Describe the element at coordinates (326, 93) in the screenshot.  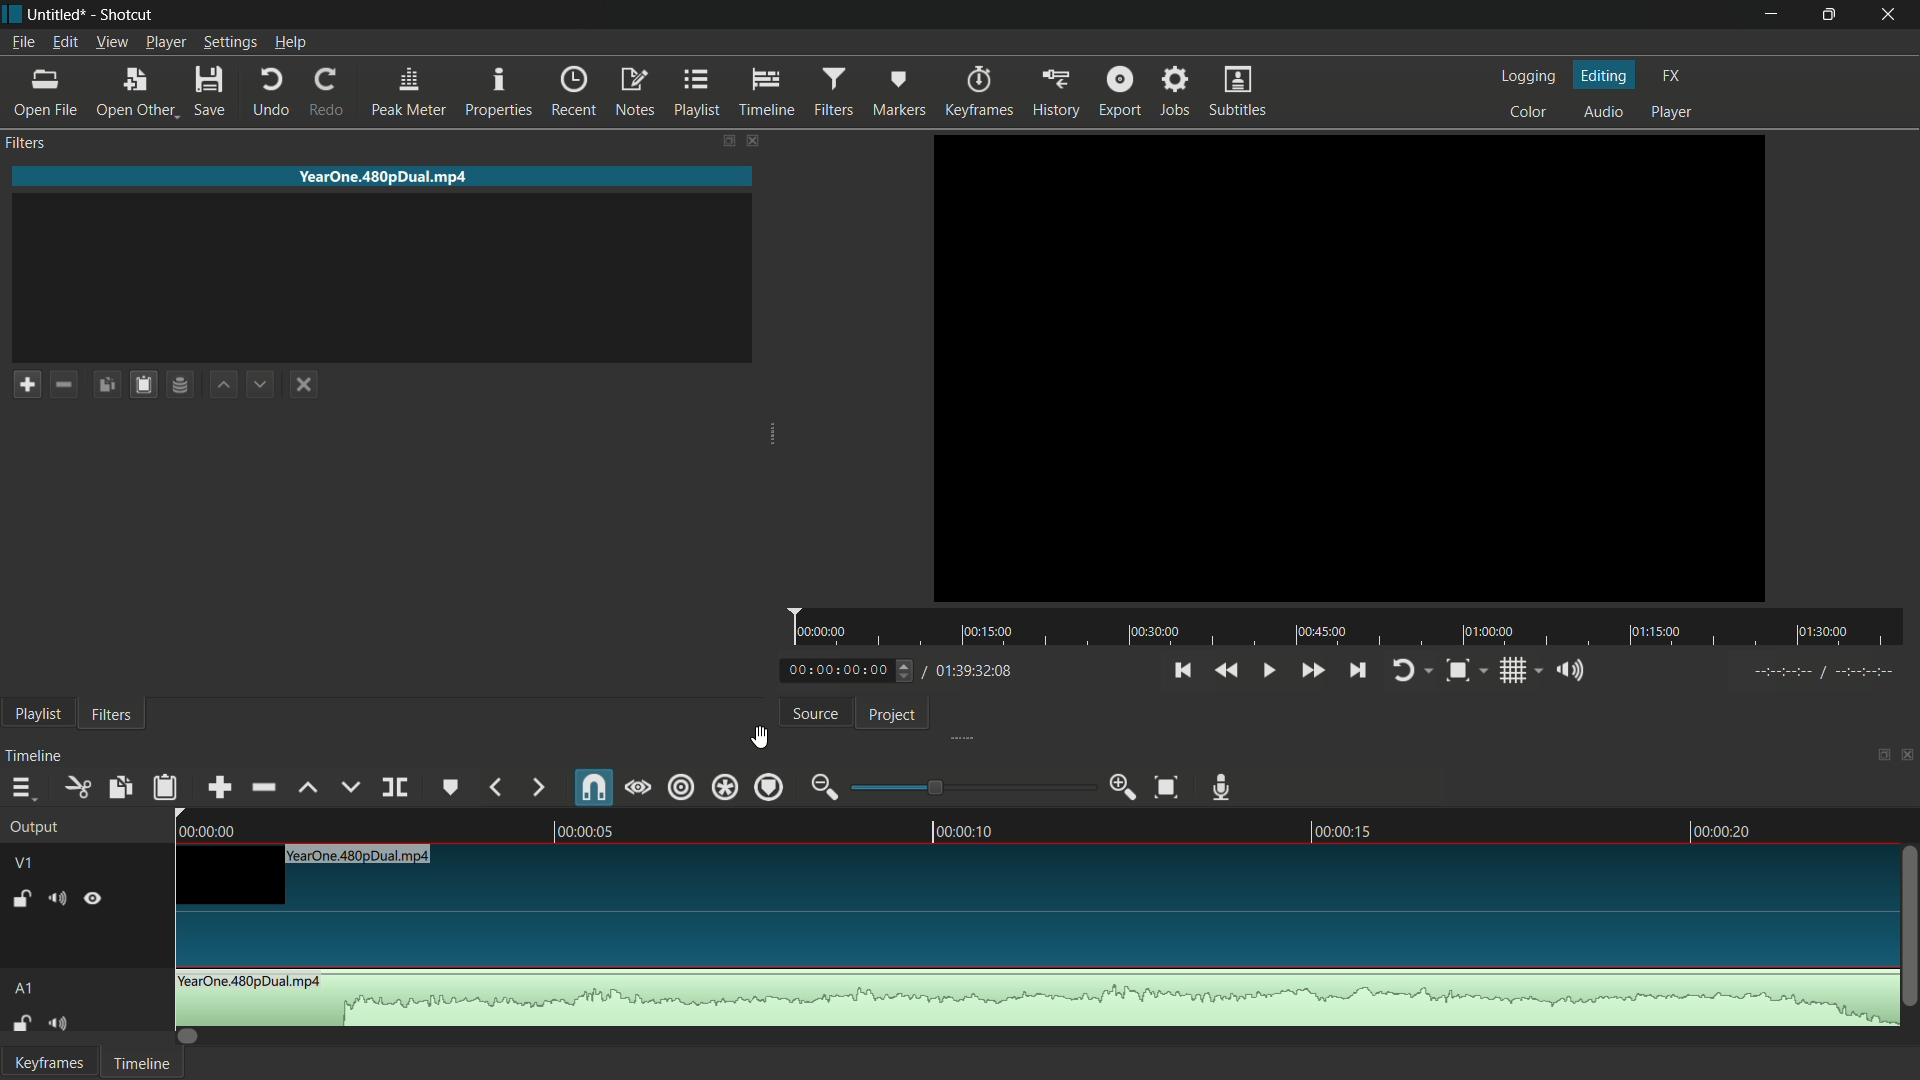
I see `redo` at that location.